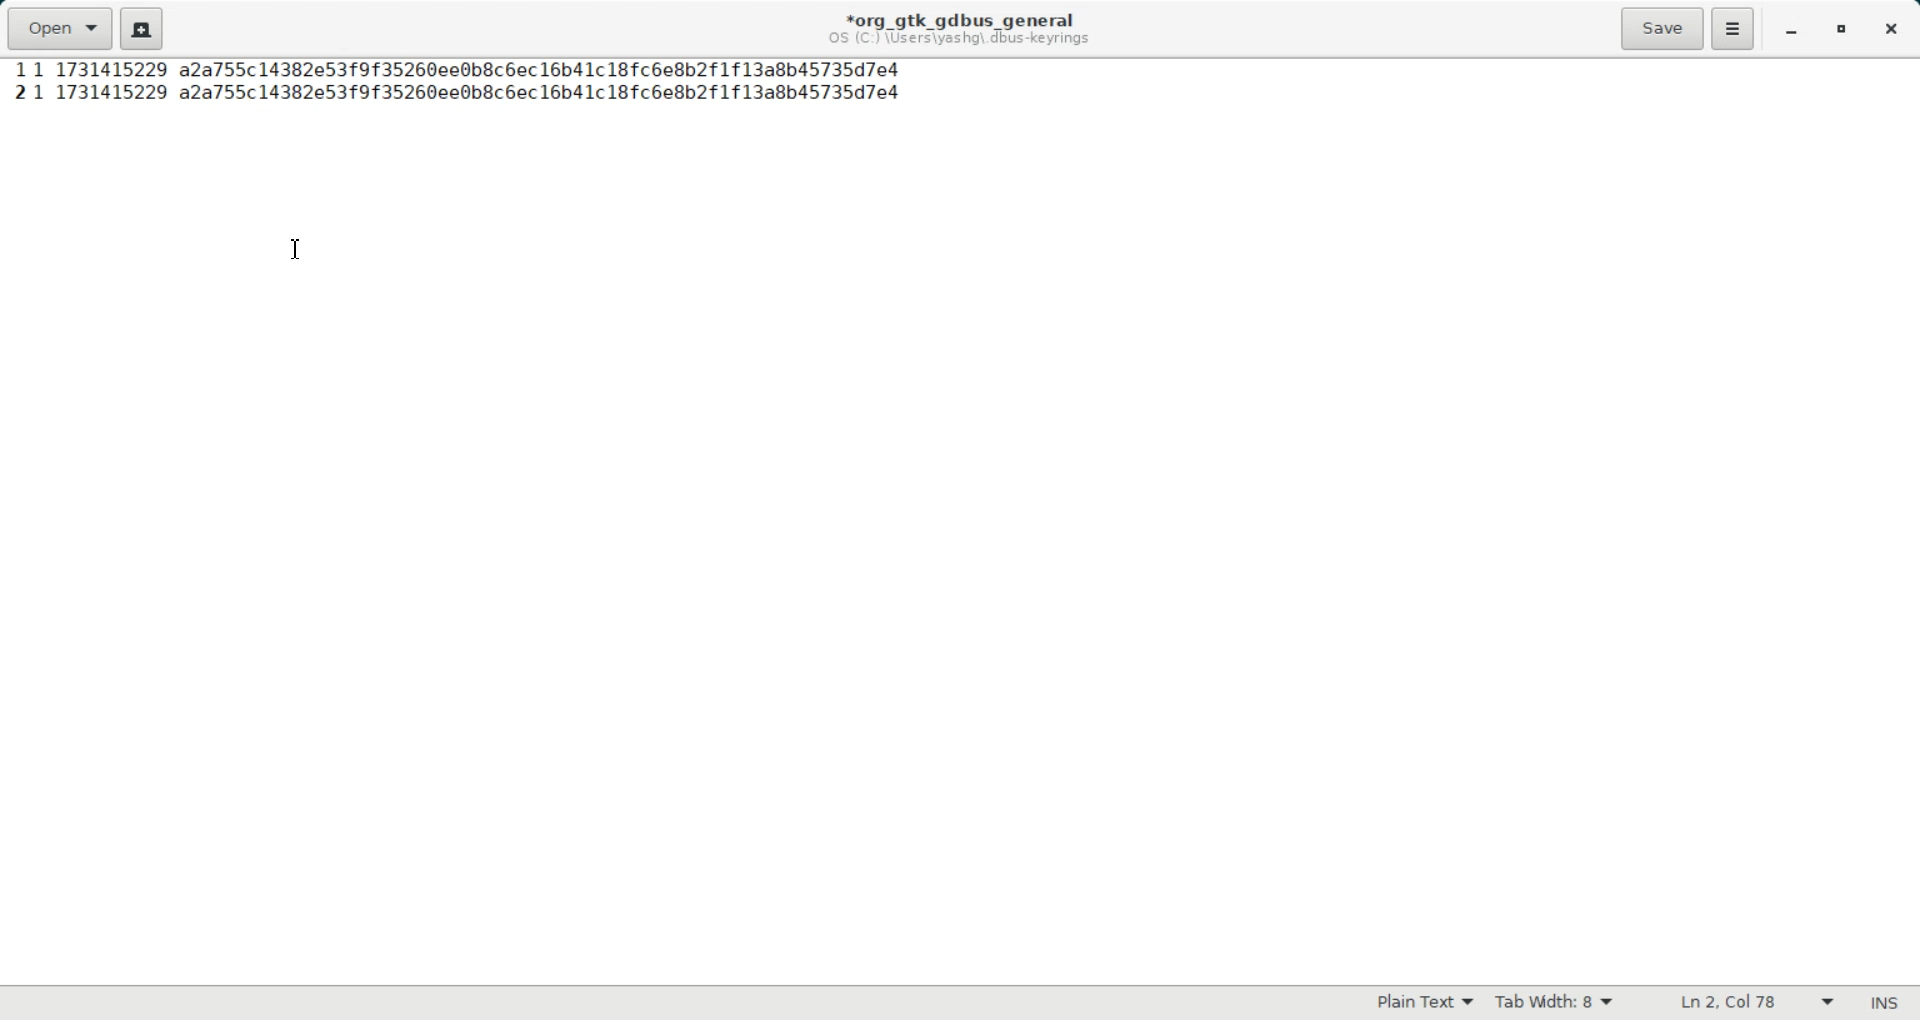  I want to click on Text Cursor, so click(297, 250).